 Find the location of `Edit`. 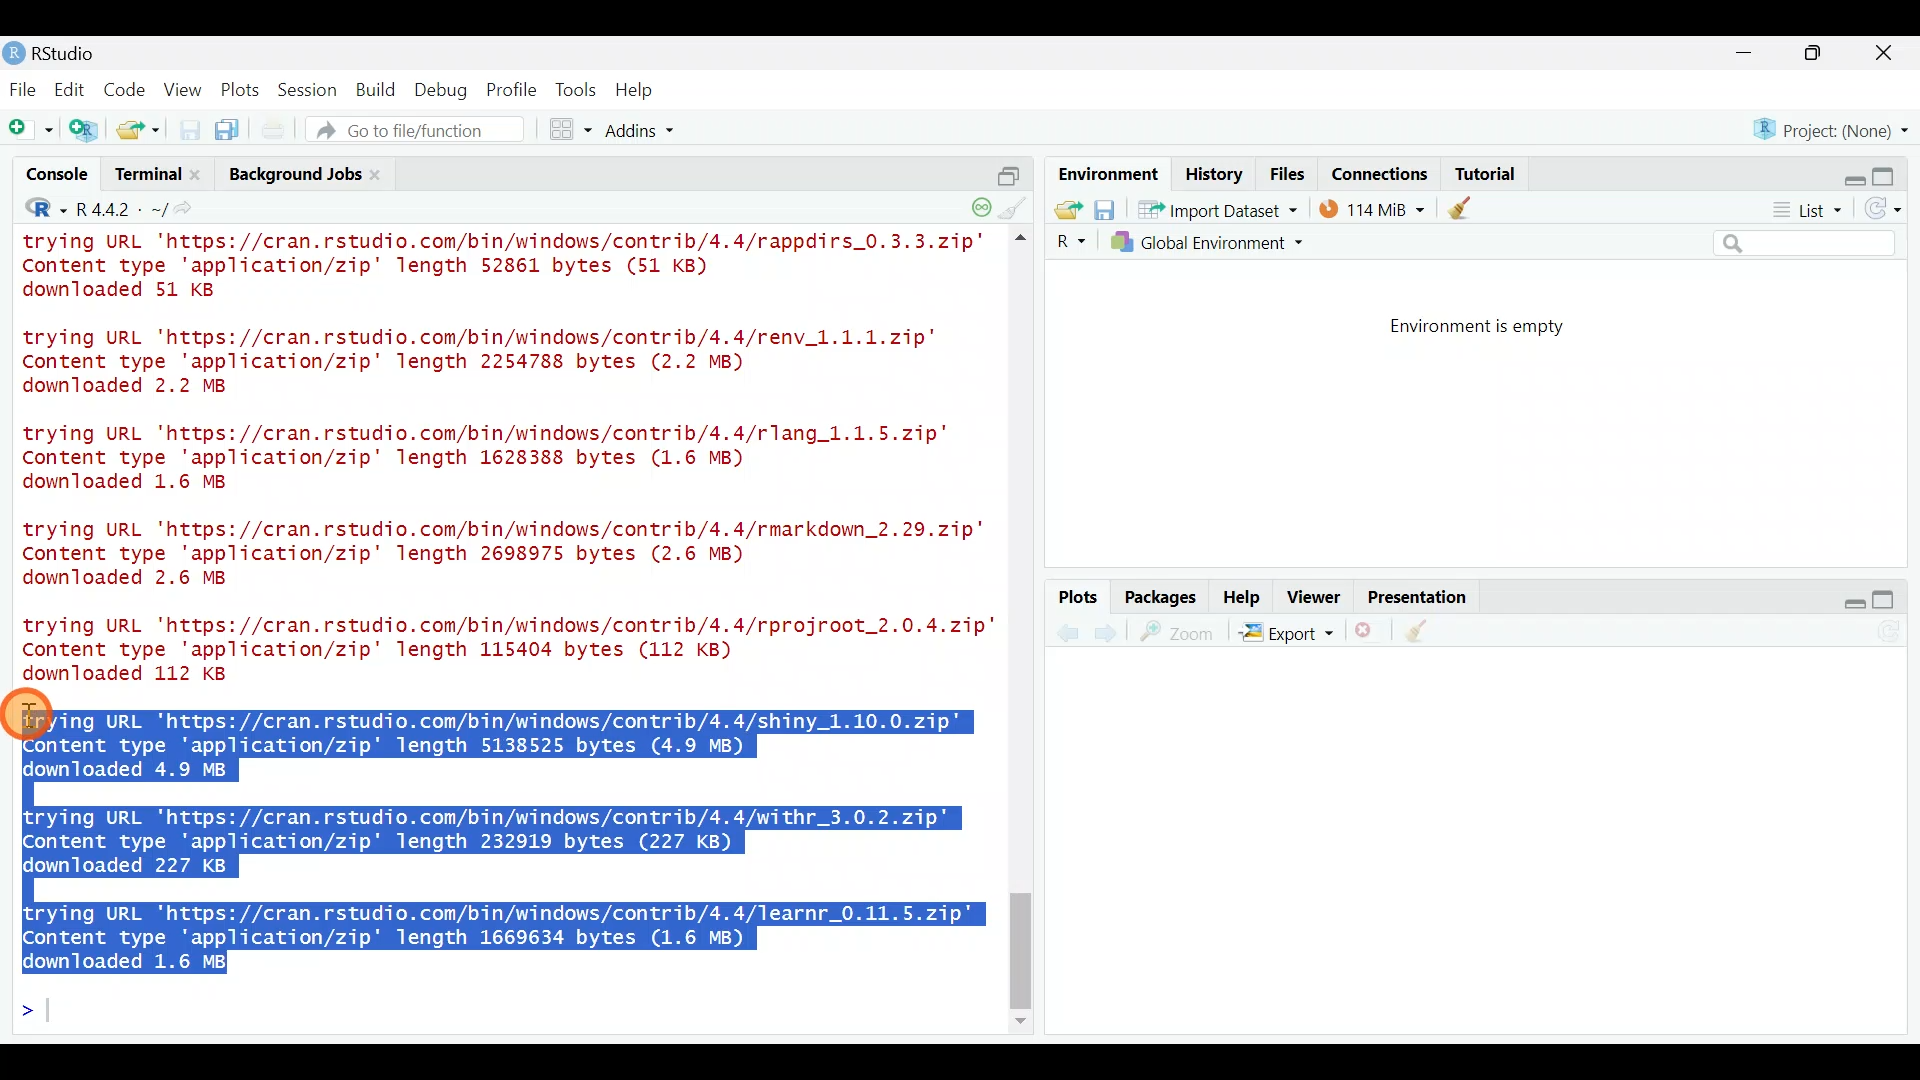

Edit is located at coordinates (73, 91).